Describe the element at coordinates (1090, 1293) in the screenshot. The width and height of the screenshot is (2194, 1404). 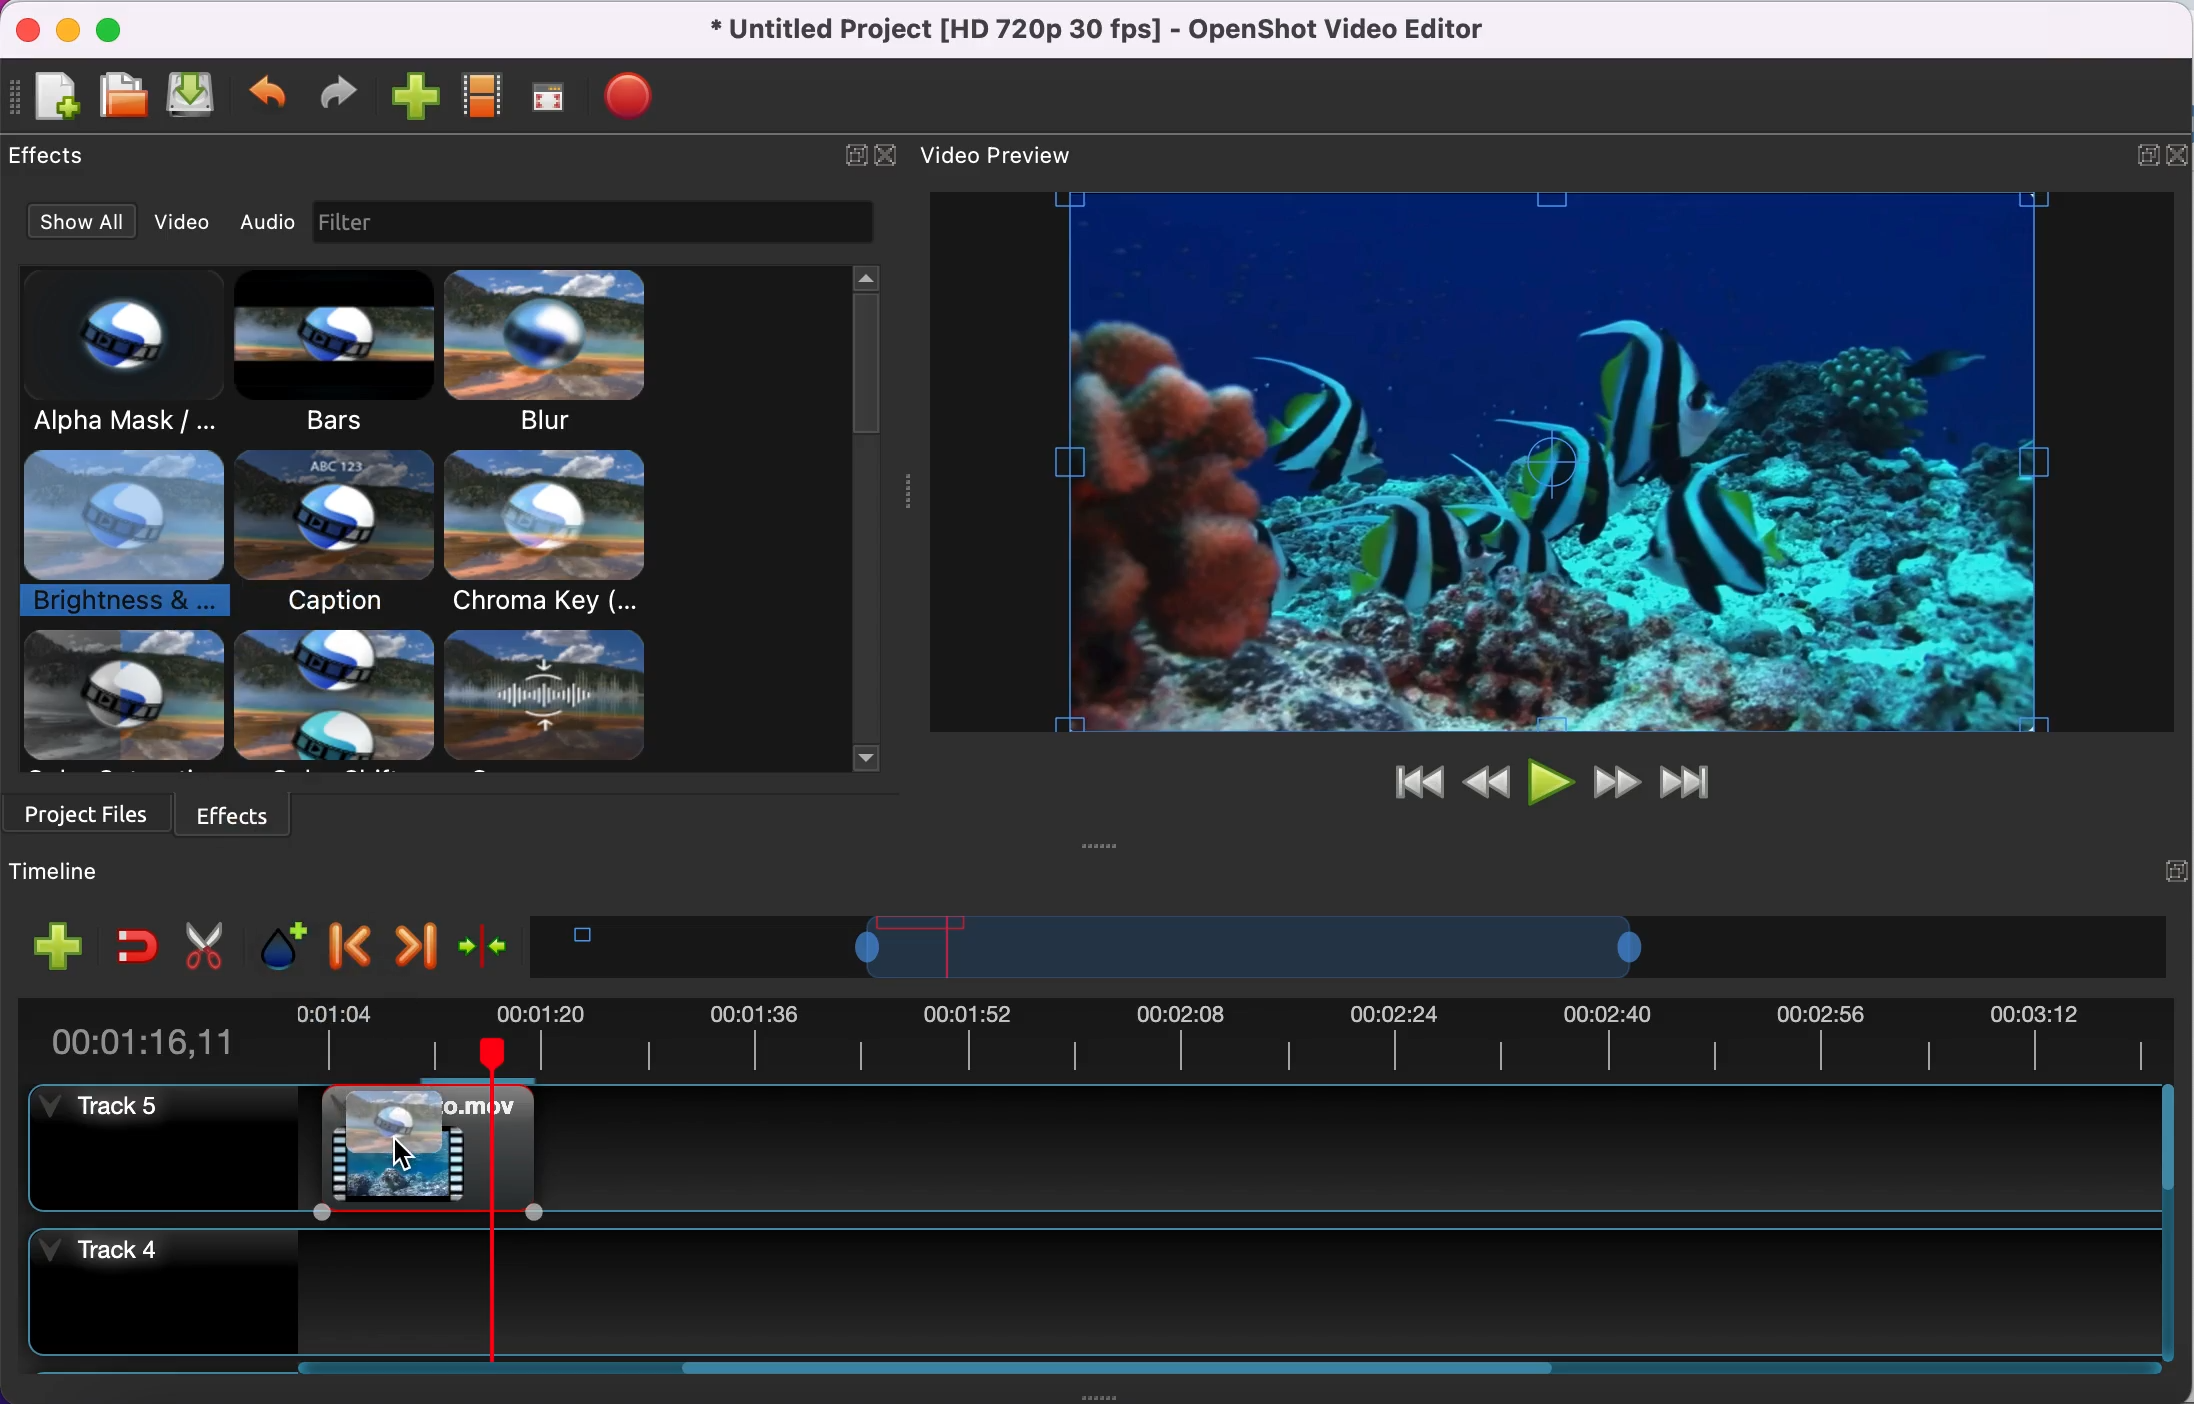
I see `track 4` at that location.